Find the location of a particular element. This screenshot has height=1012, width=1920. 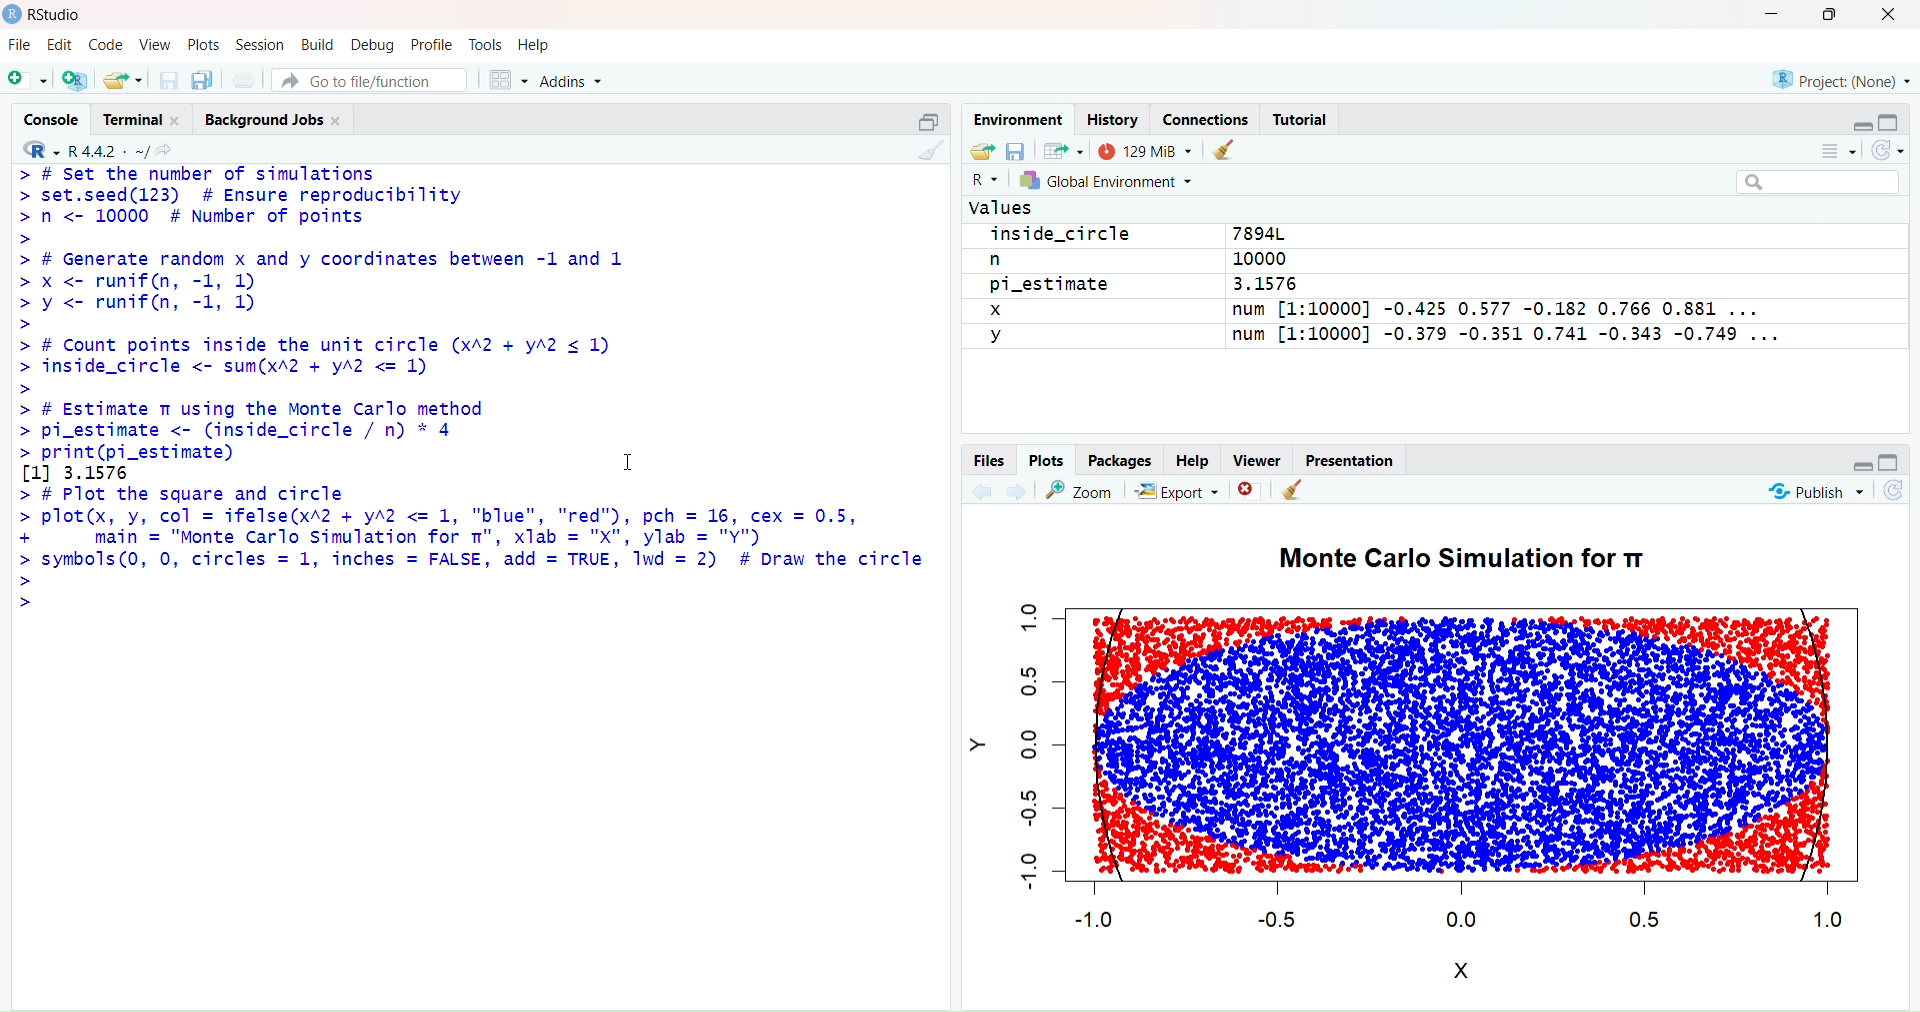

Project (Note) is located at coordinates (1834, 80).